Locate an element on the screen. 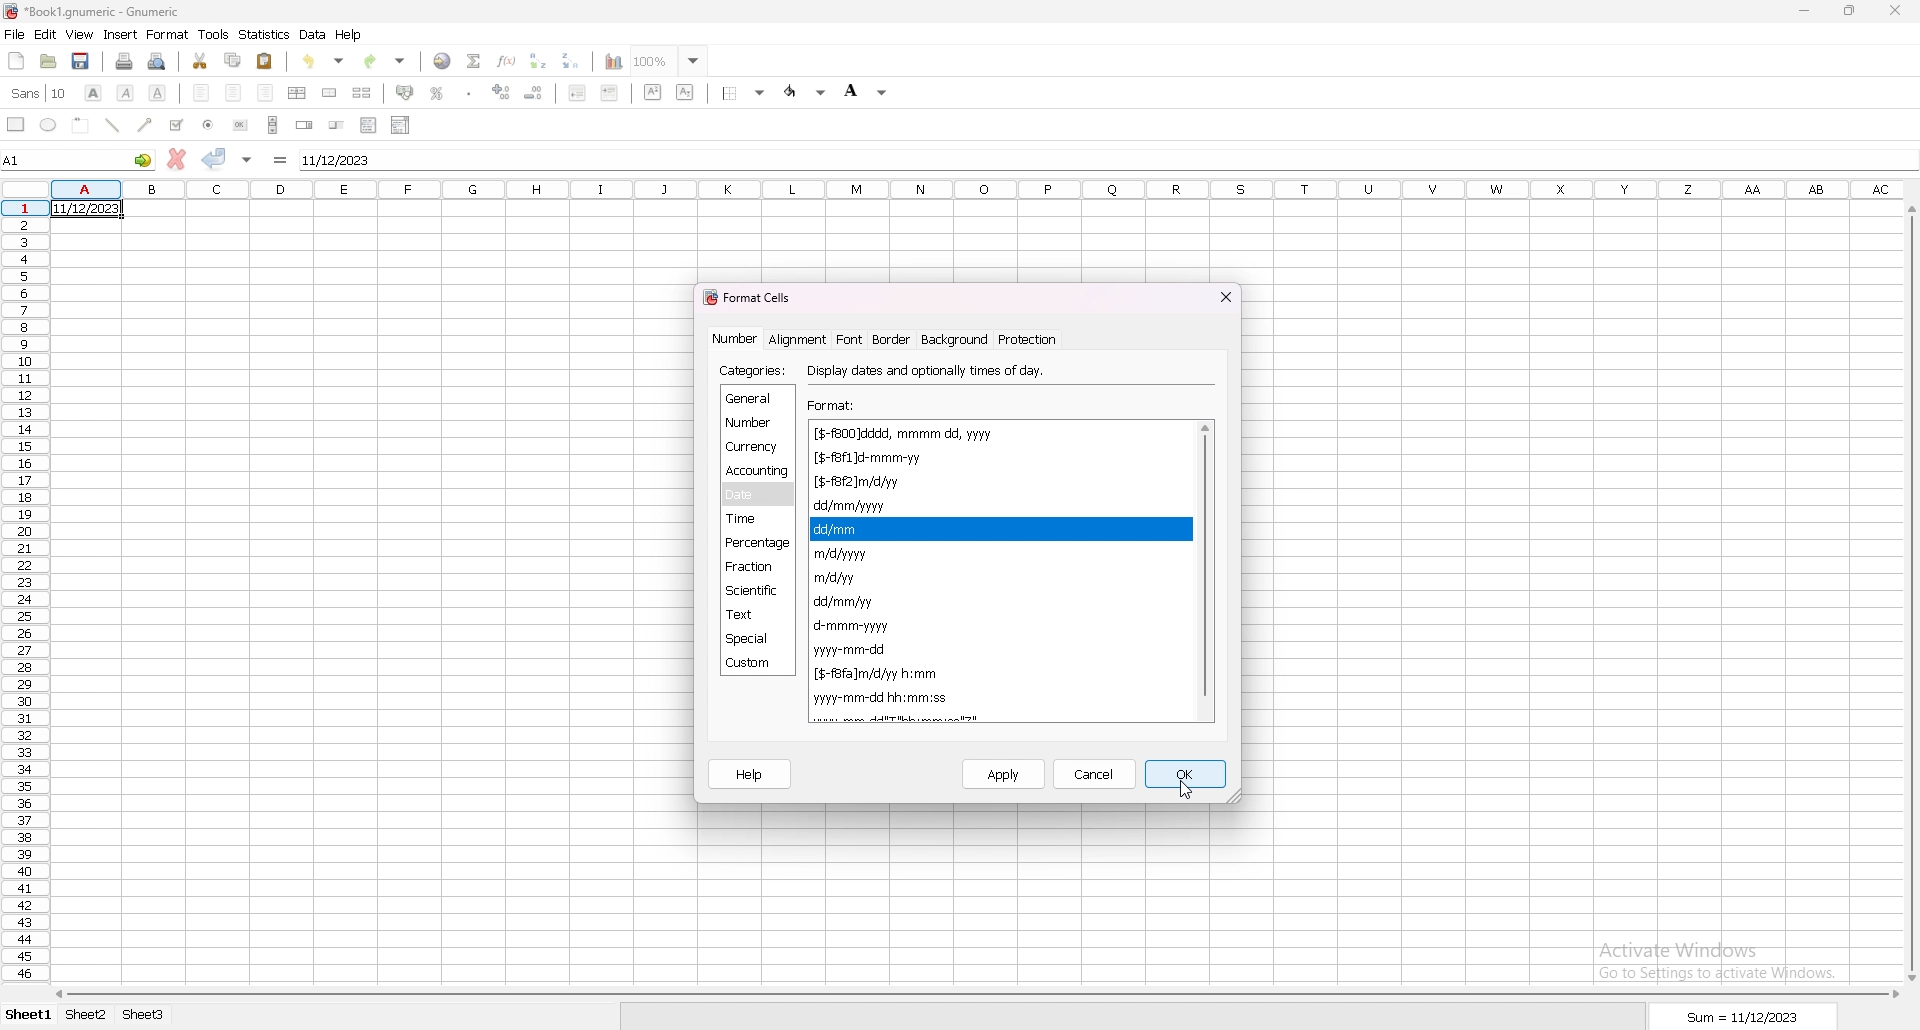 The width and height of the screenshot is (1920, 1030). tickbox is located at coordinates (178, 125).